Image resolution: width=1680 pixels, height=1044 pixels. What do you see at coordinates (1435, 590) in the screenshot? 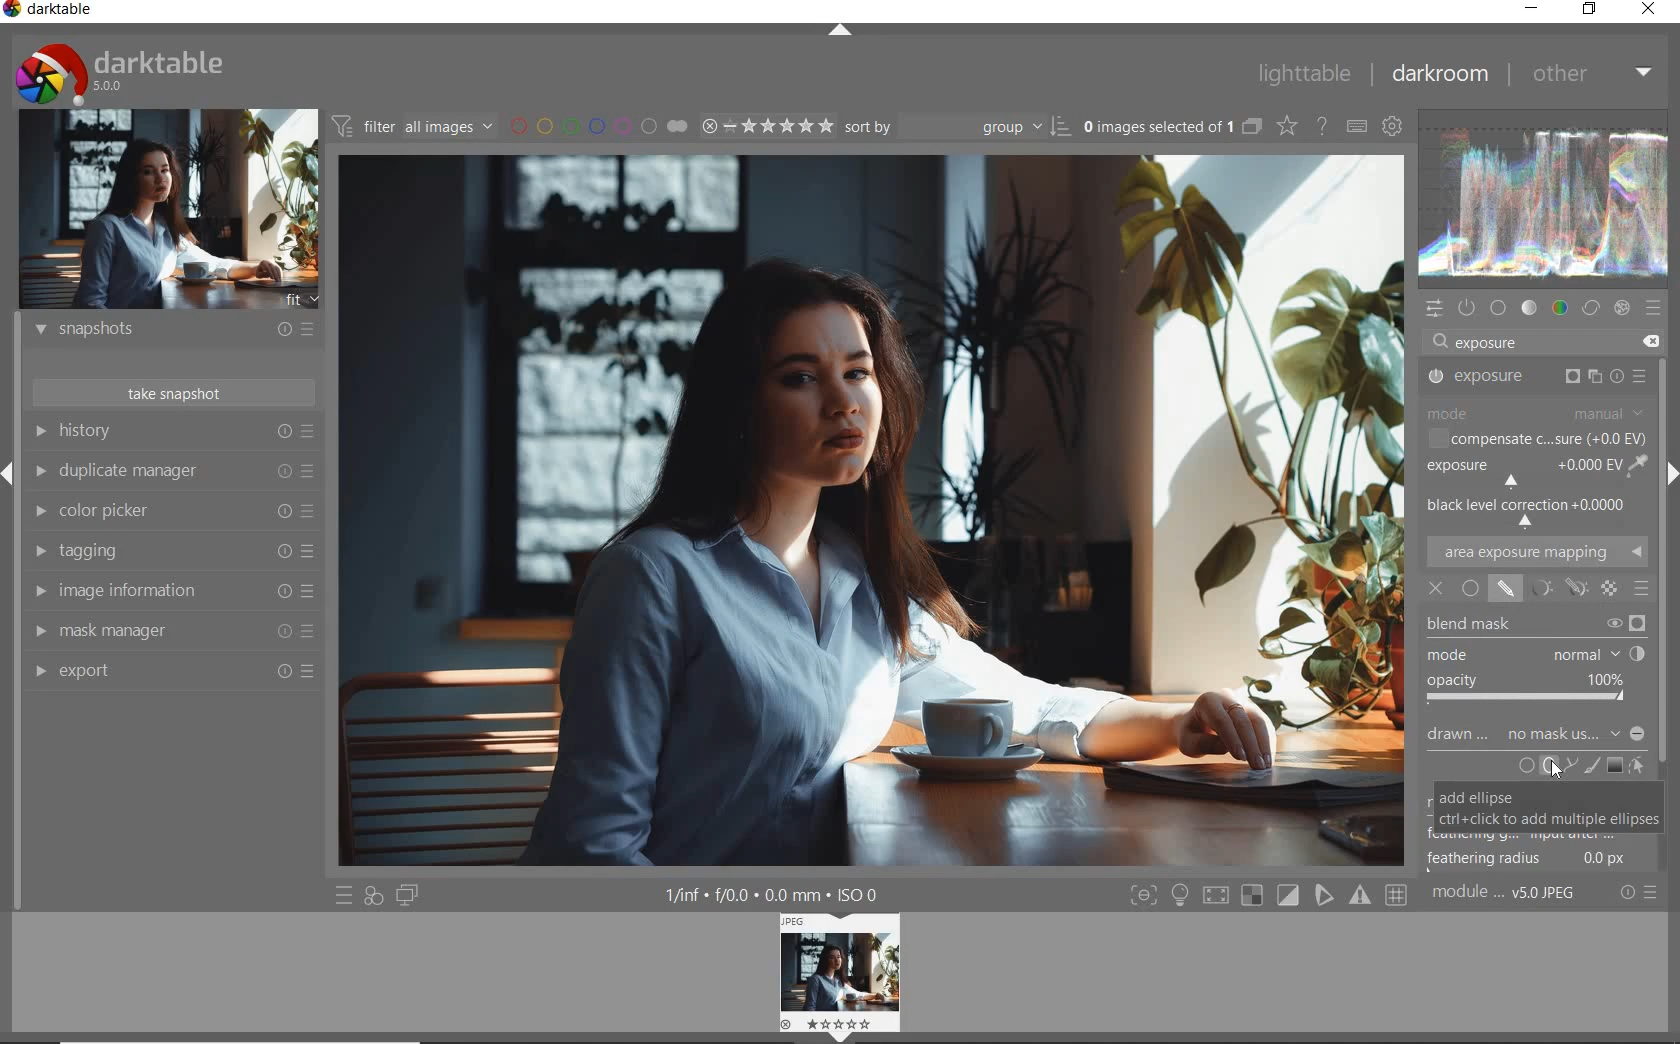
I see `OFF` at bounding box center [1435, 590].